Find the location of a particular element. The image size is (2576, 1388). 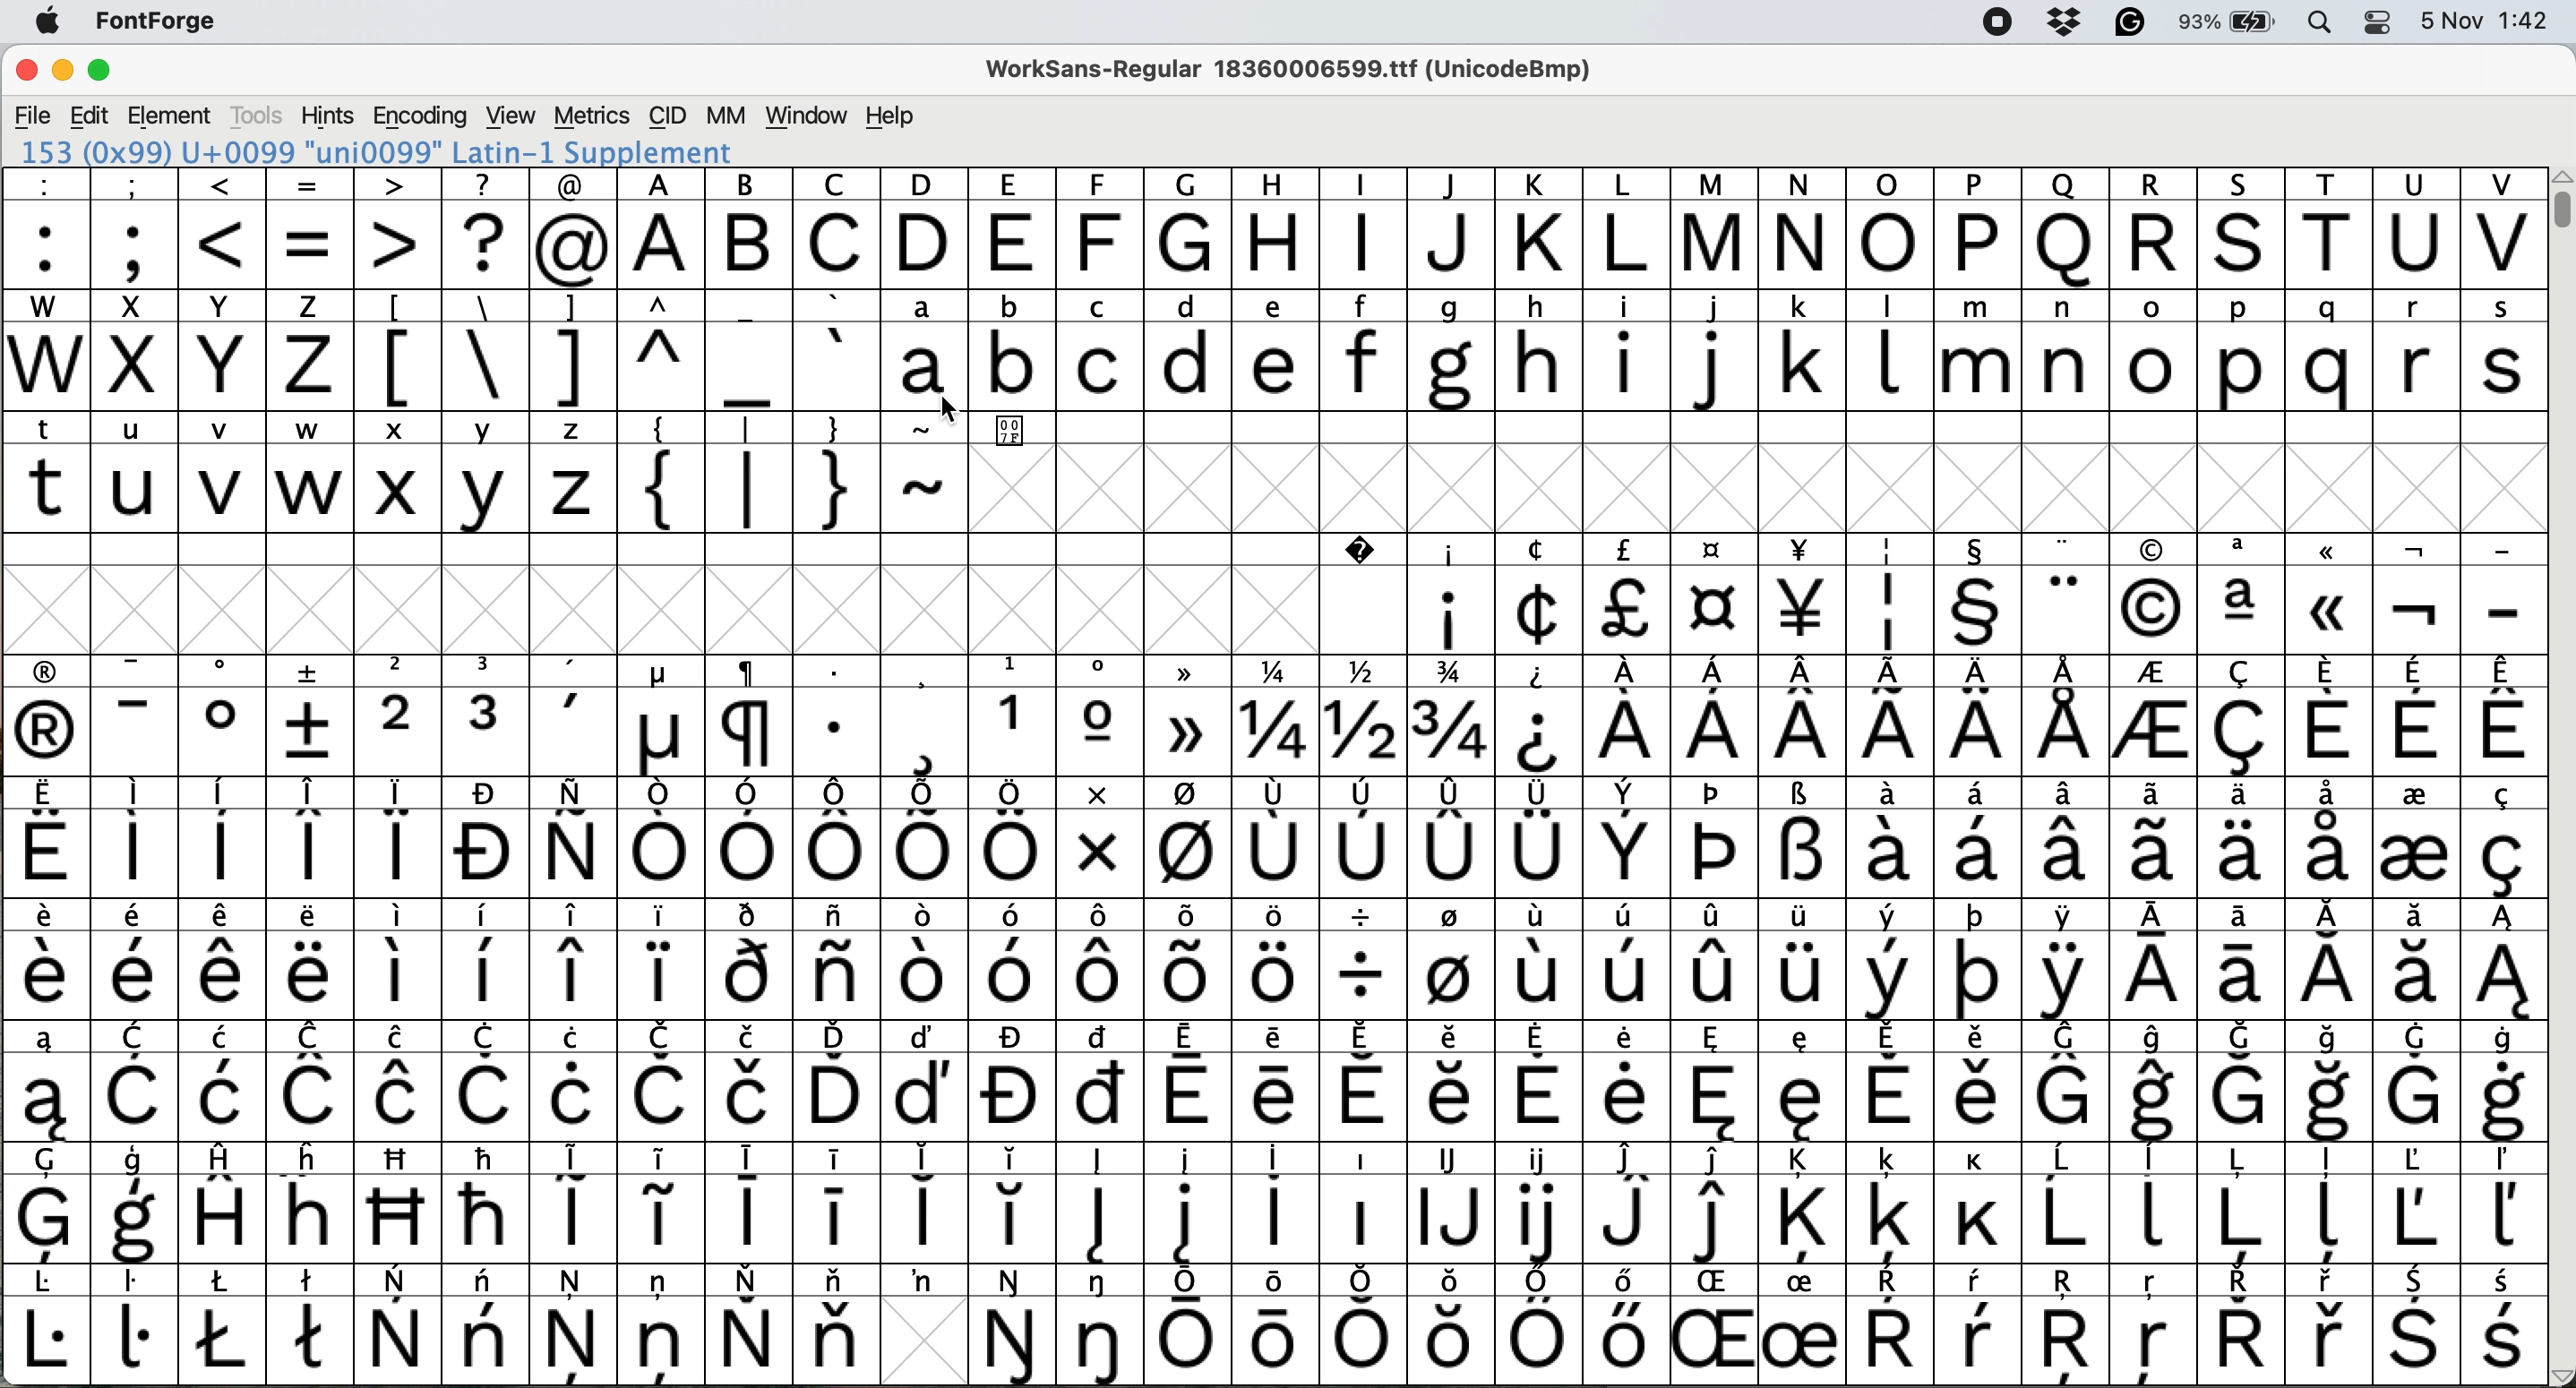

symbol is located at coordinates (1719, 596).